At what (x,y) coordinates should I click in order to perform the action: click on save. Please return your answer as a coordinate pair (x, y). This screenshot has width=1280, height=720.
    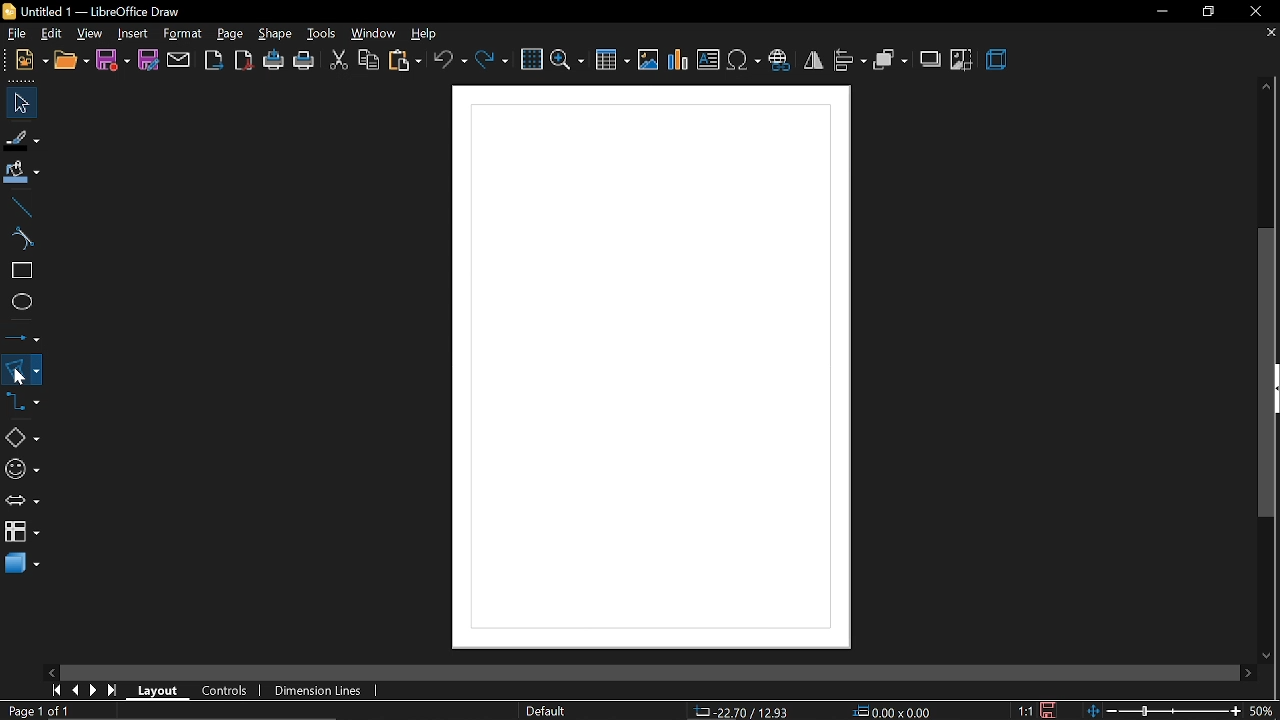
    Looking at the image, I should click on (113, 60).